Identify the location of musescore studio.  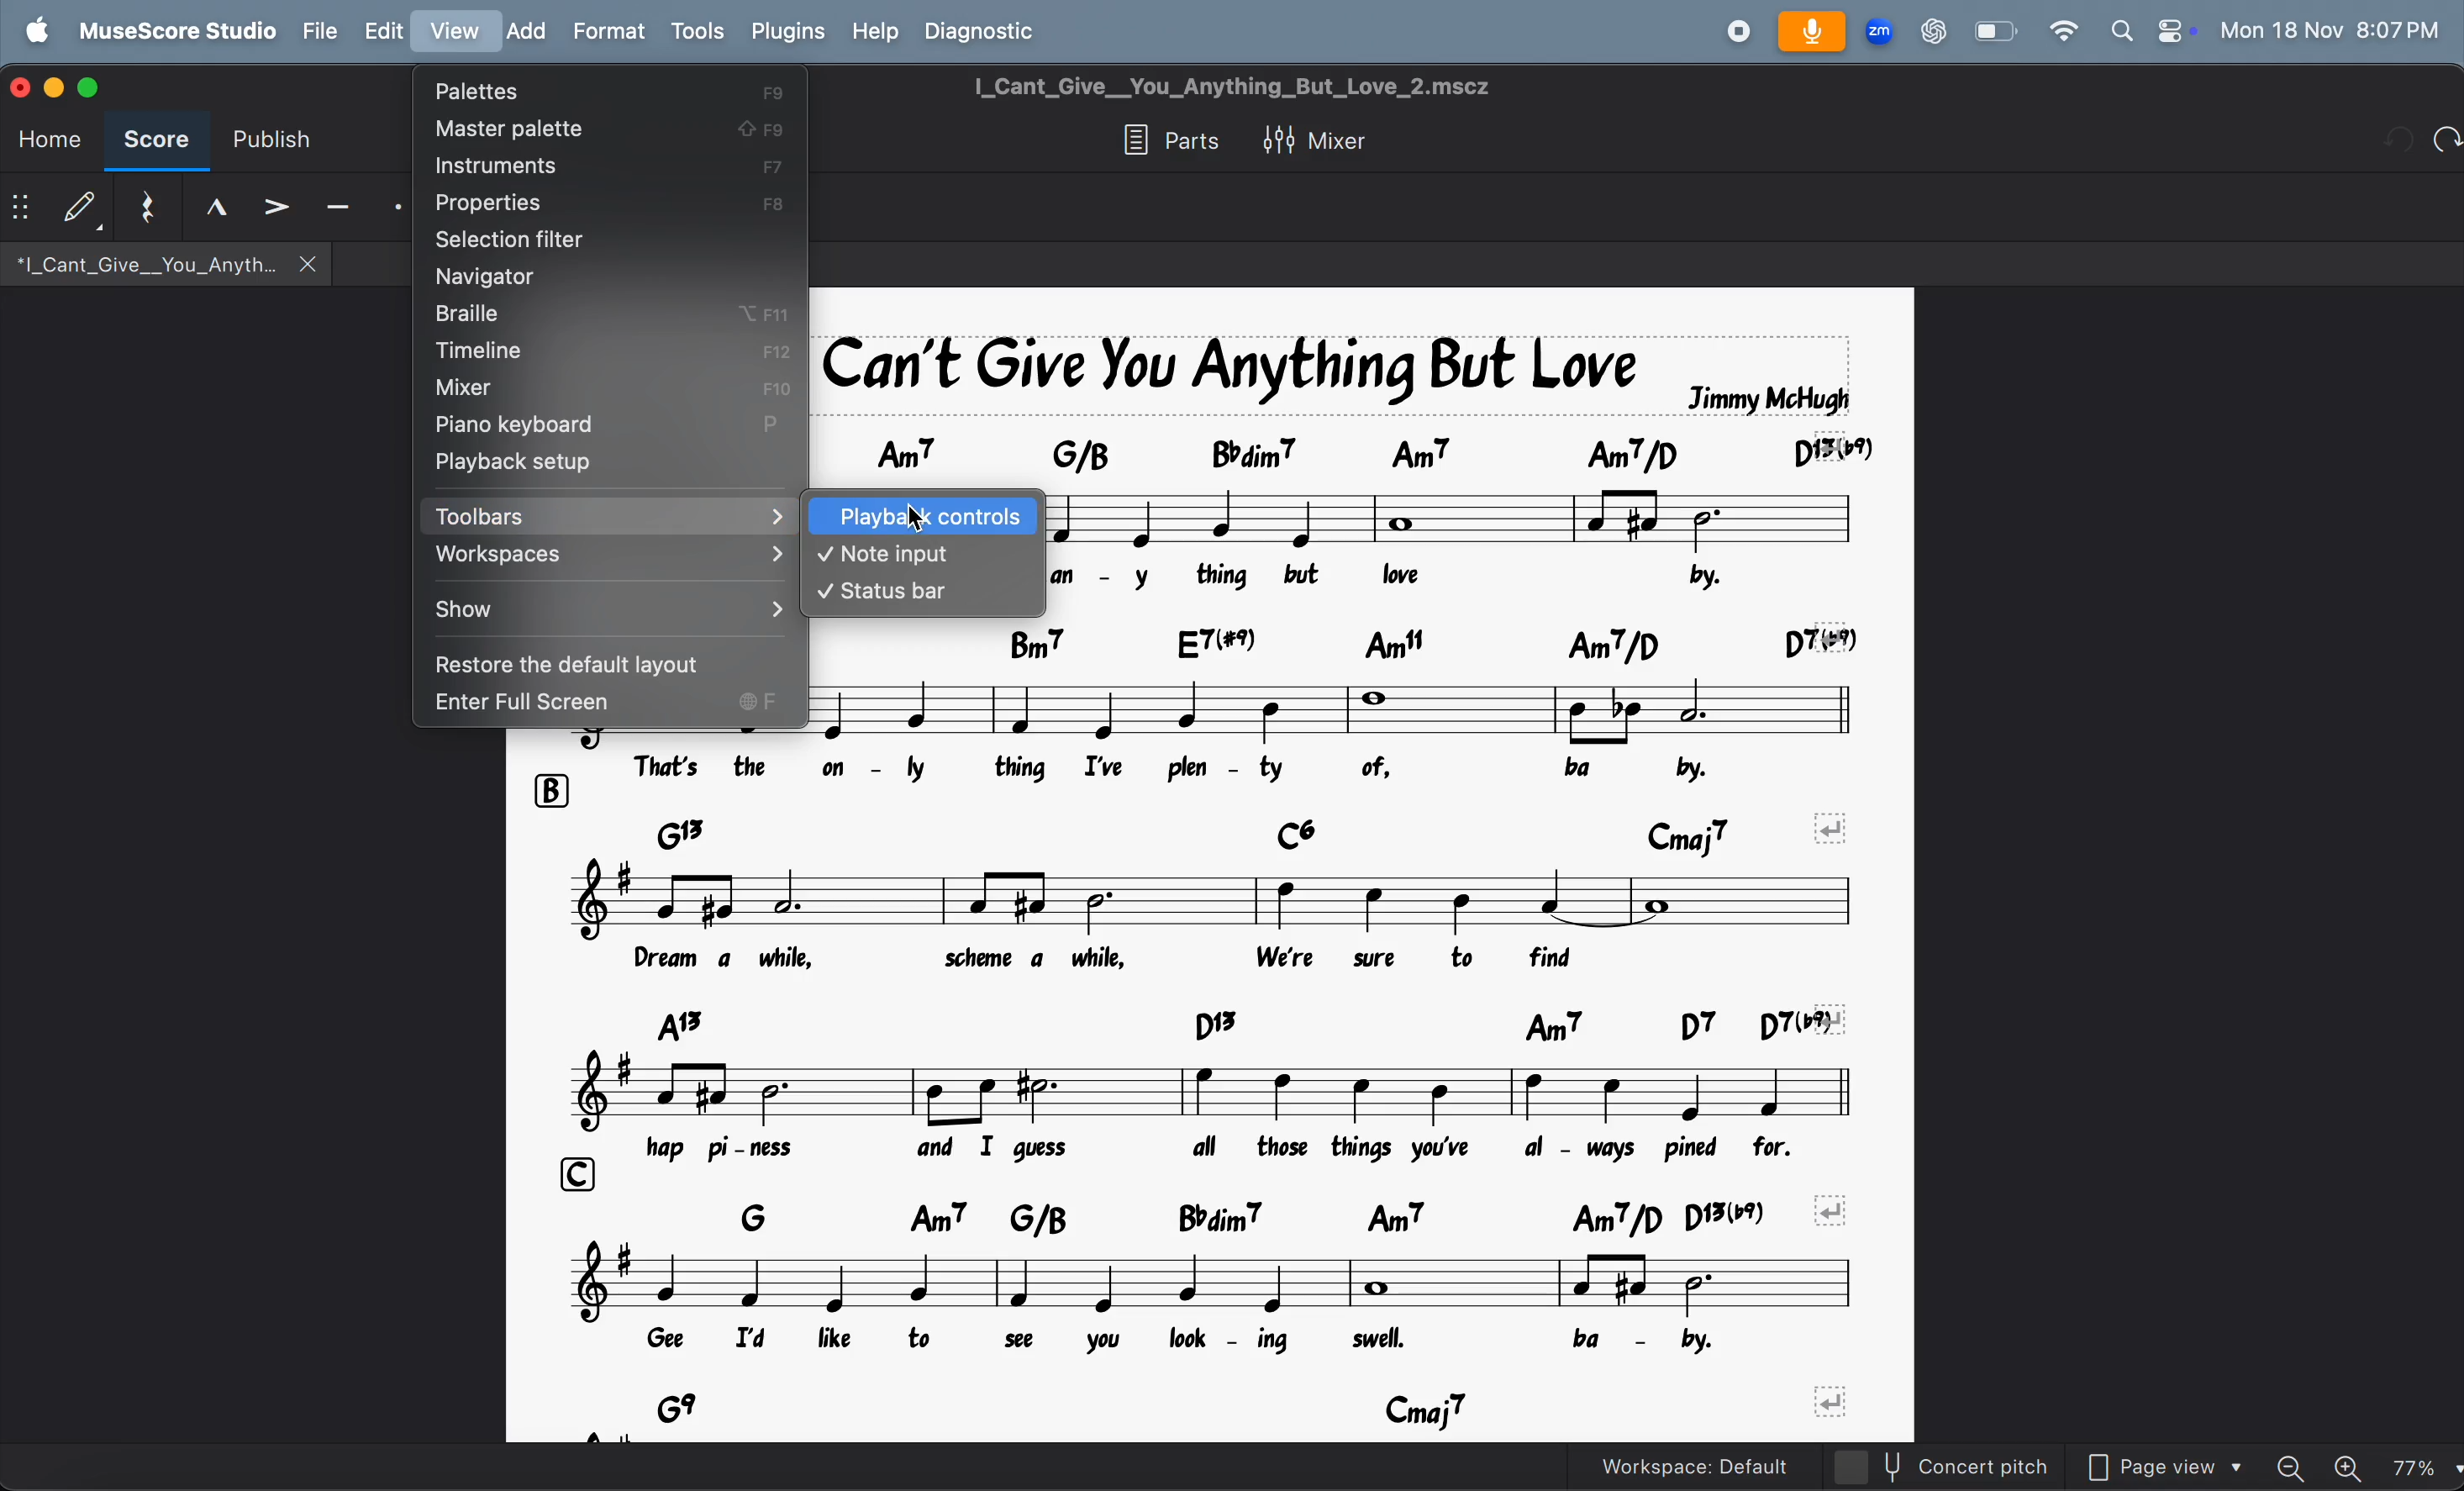
(173, 31).